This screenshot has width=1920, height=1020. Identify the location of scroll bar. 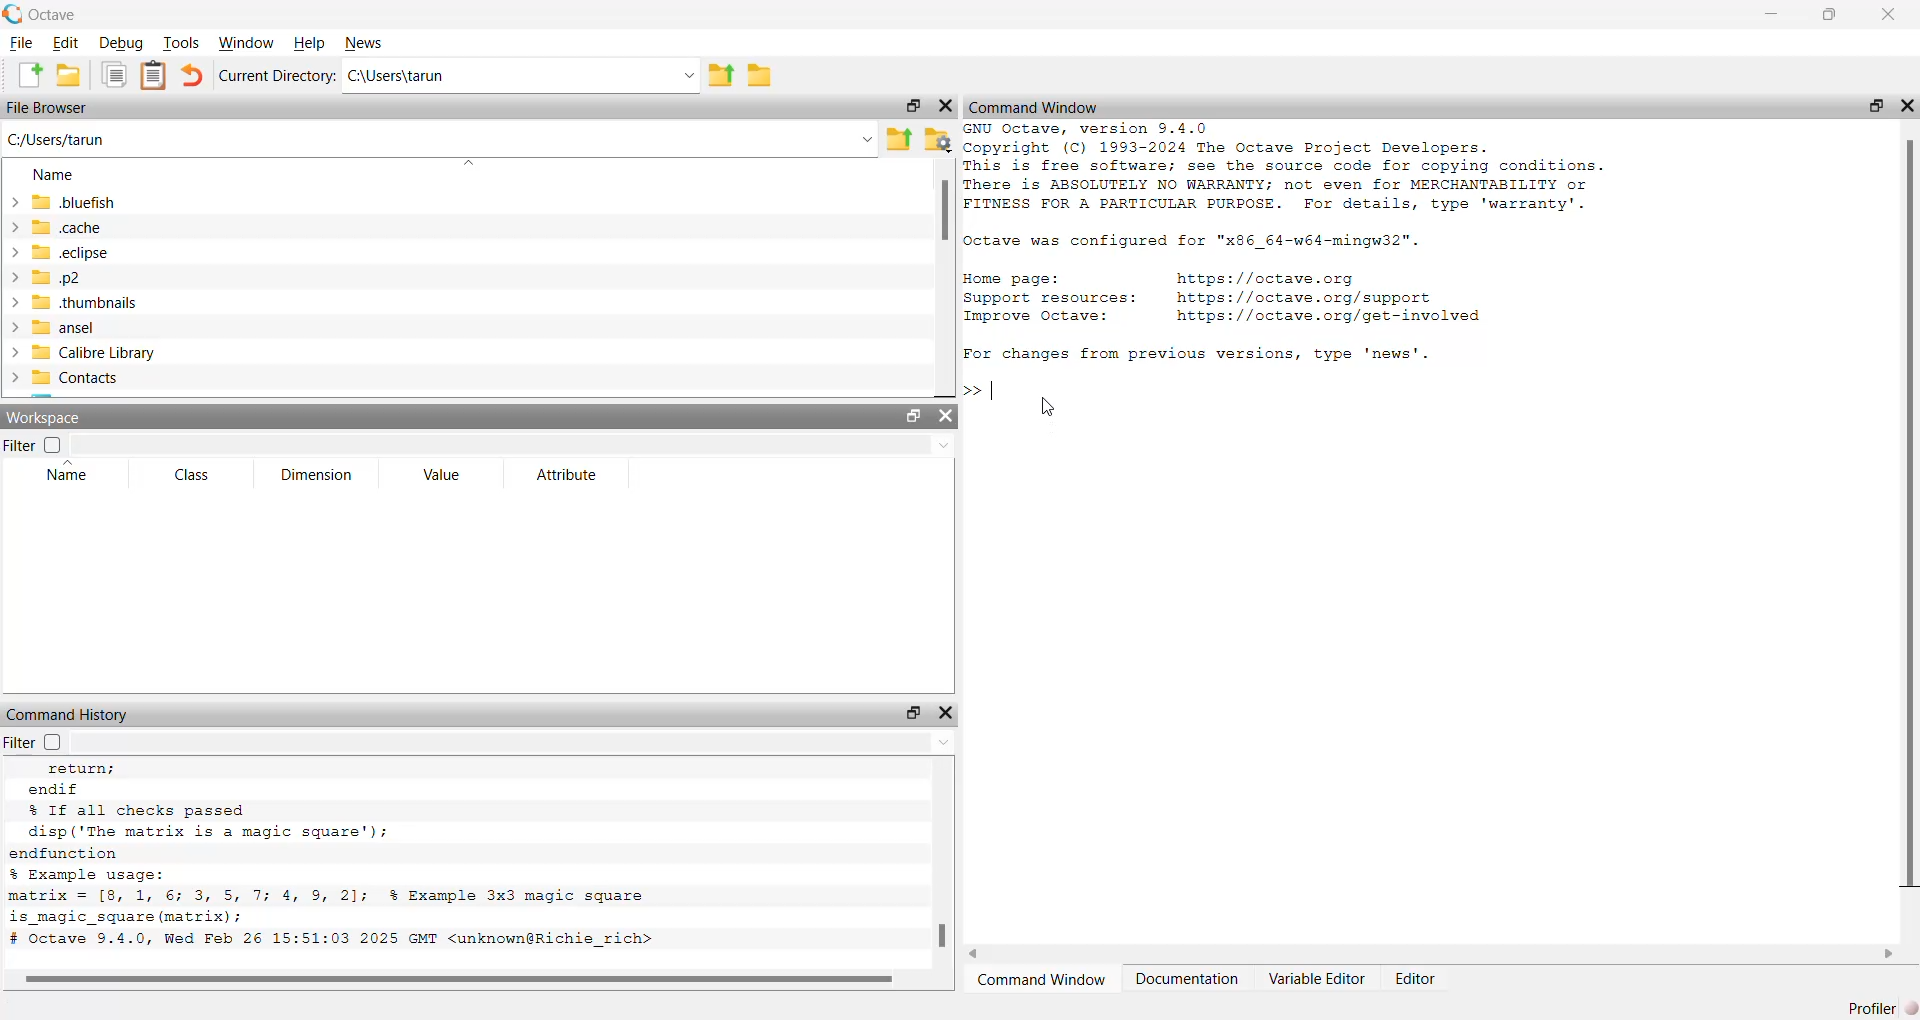
(458, 976).